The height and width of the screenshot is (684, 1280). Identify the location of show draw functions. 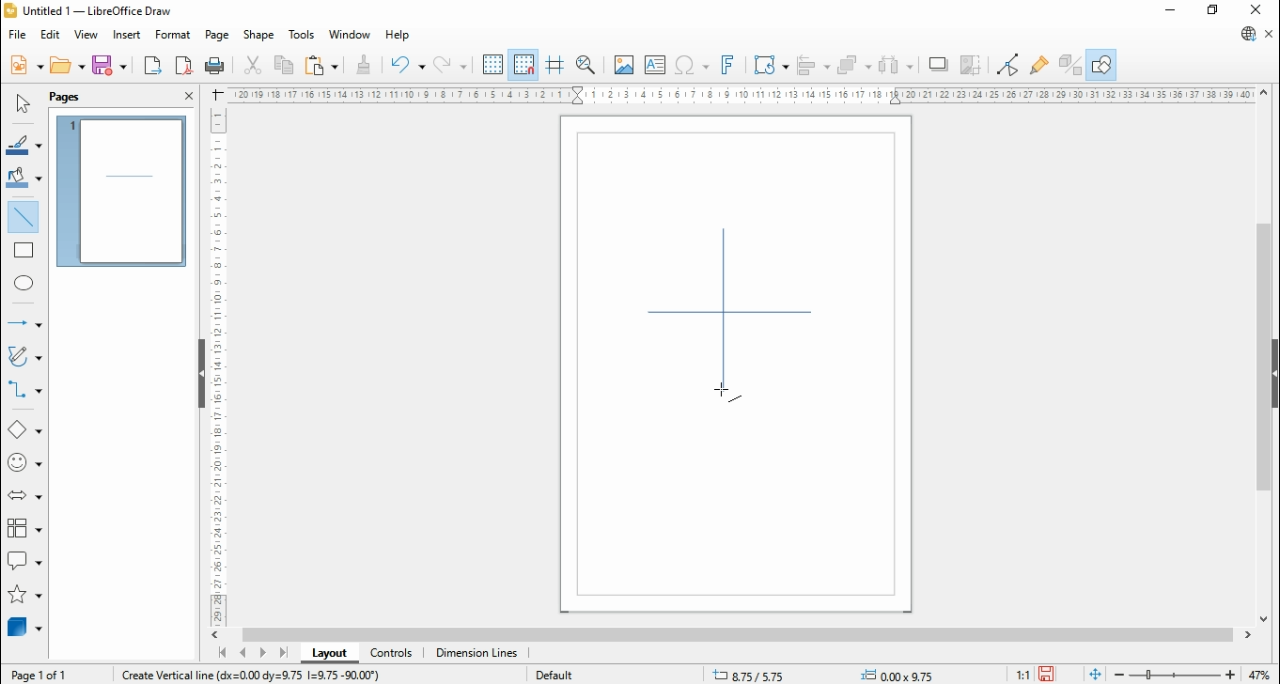
(1103, 64).